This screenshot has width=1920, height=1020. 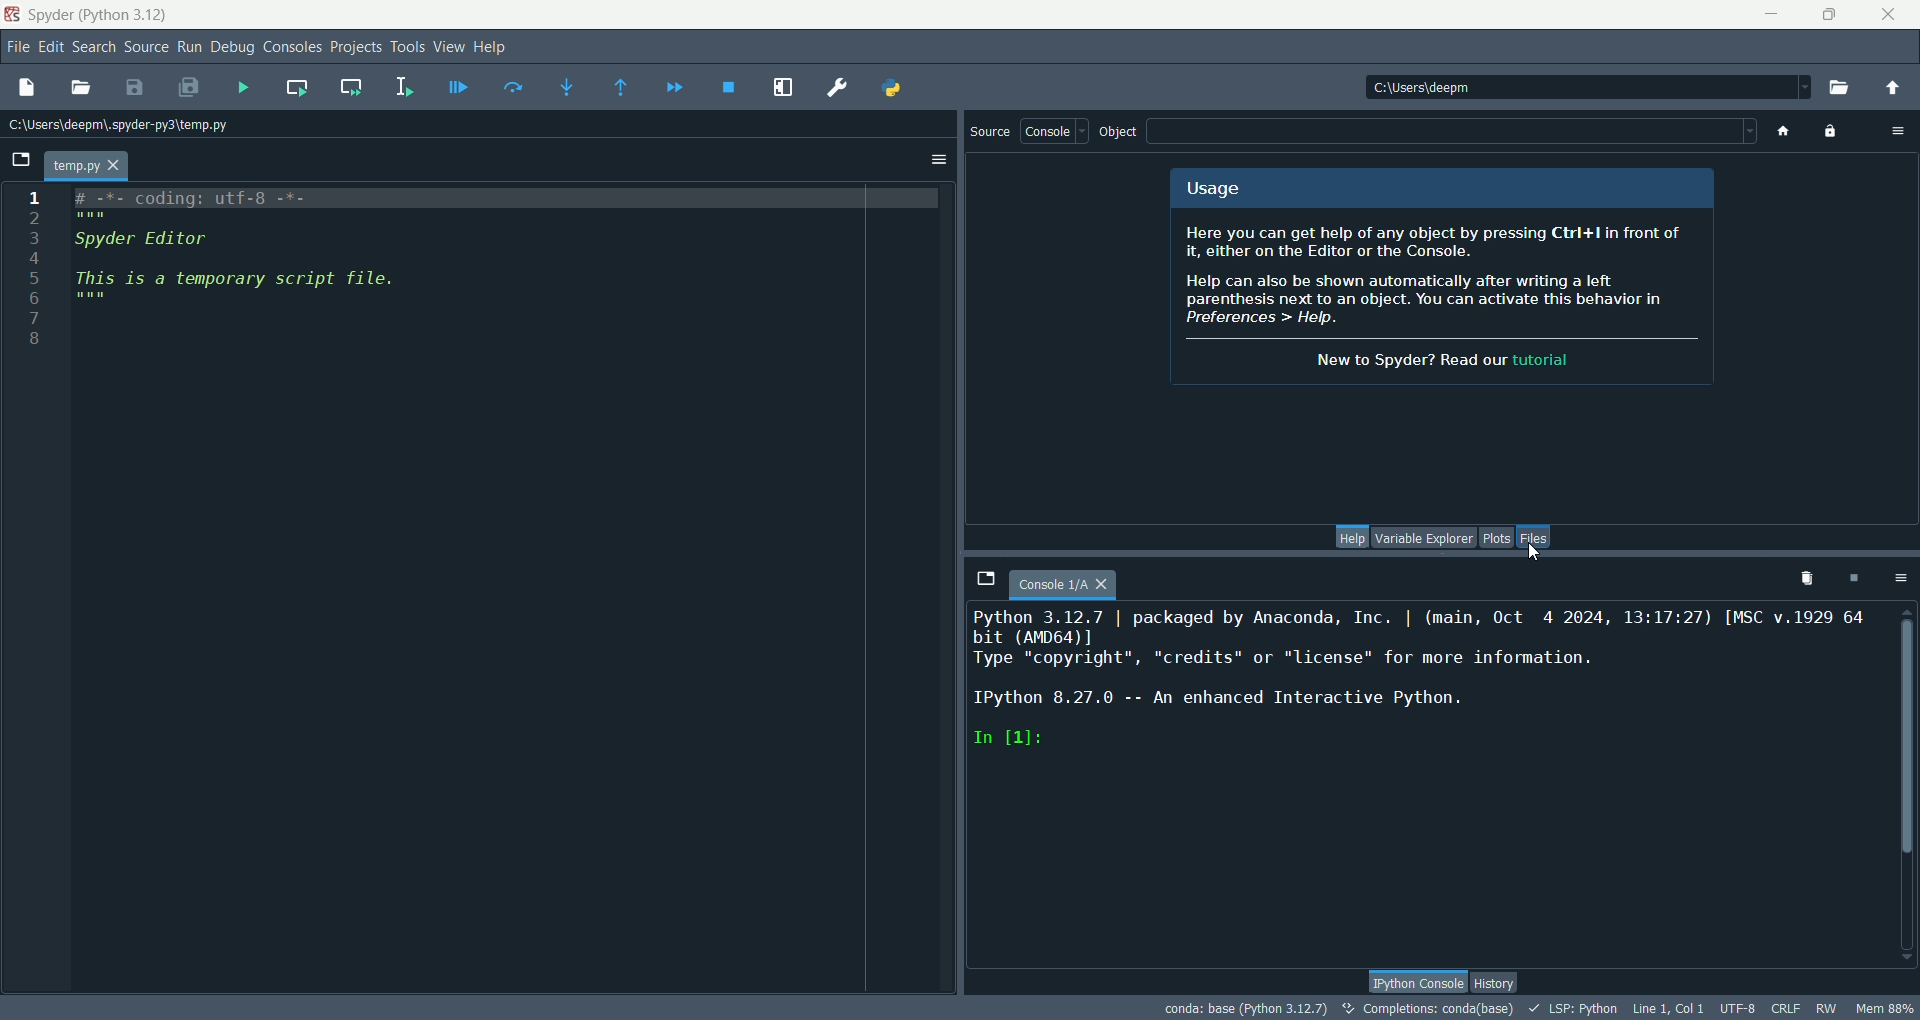 What do you see at coordinates (1739, 1009) in the screenshot?
I see `UTF-8` at bounding box center [1739, 1009].